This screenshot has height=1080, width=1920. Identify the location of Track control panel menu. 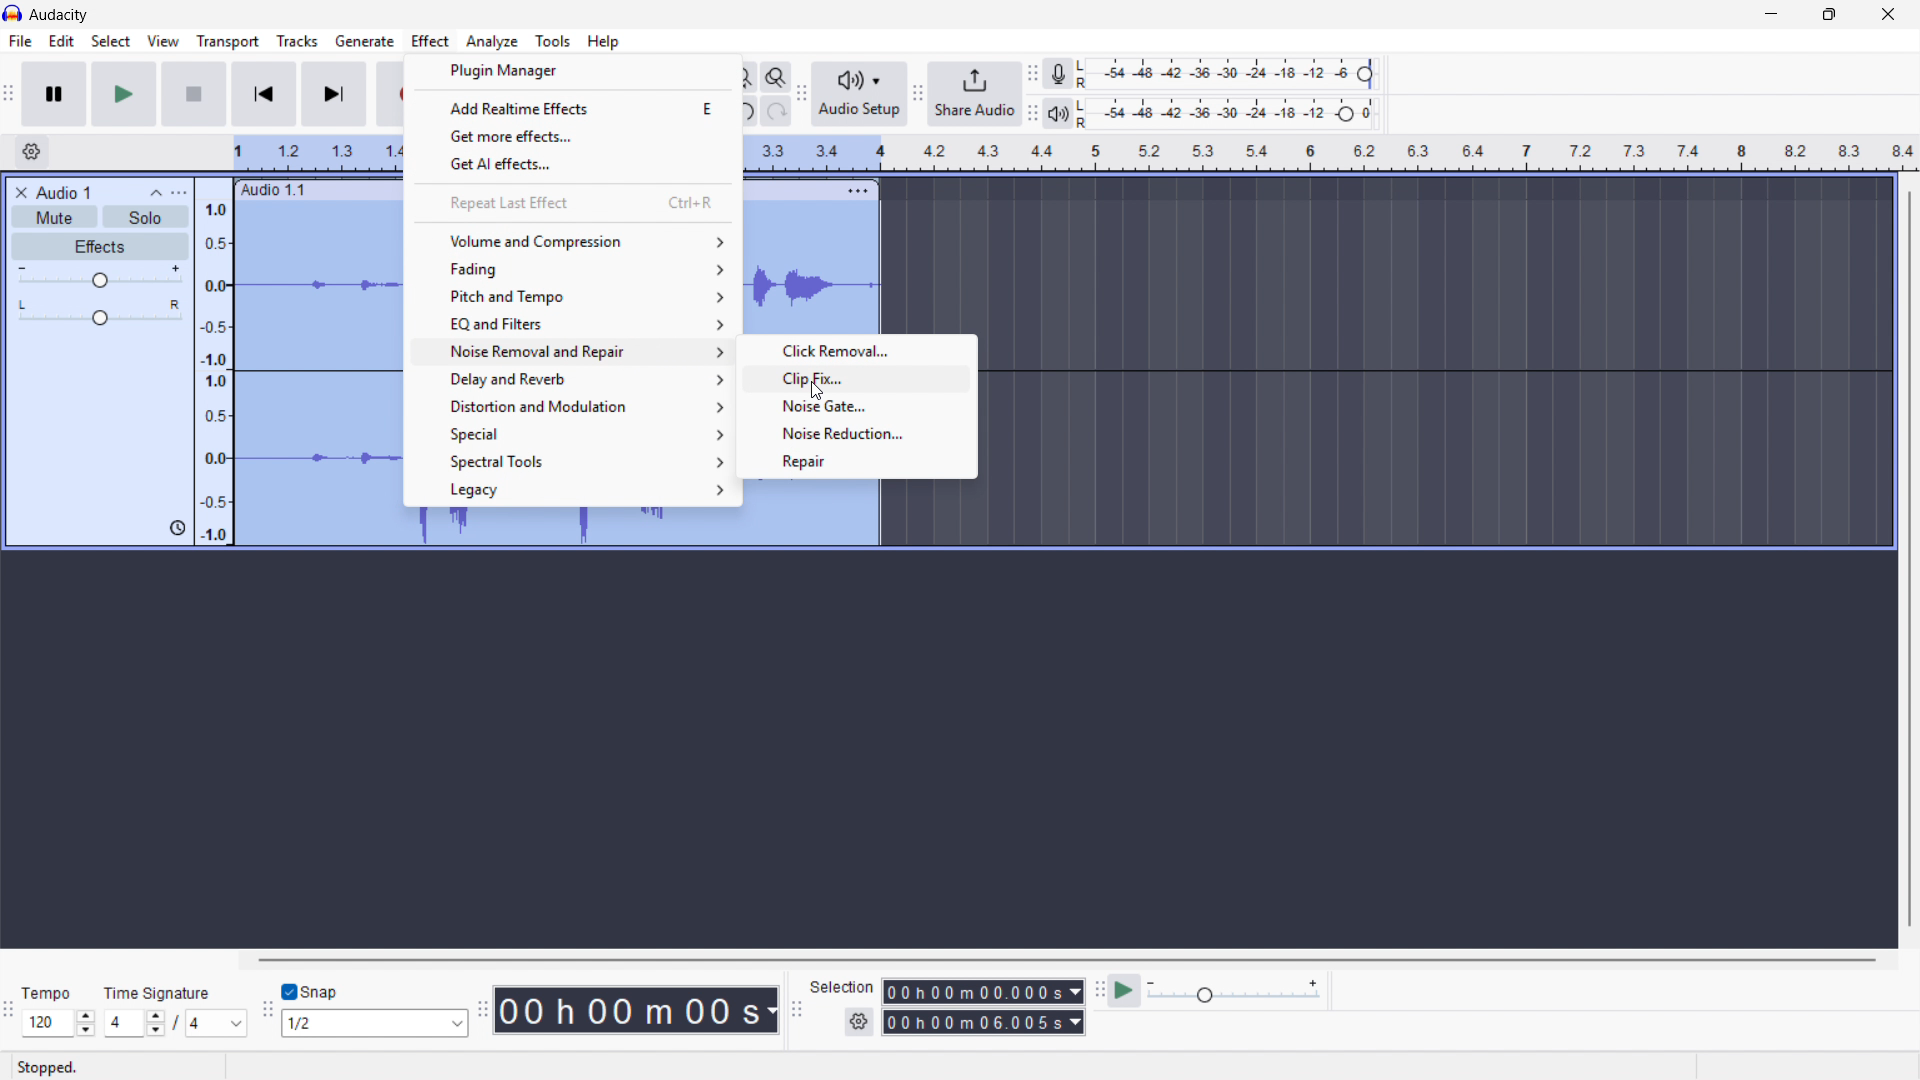
(179, 193).